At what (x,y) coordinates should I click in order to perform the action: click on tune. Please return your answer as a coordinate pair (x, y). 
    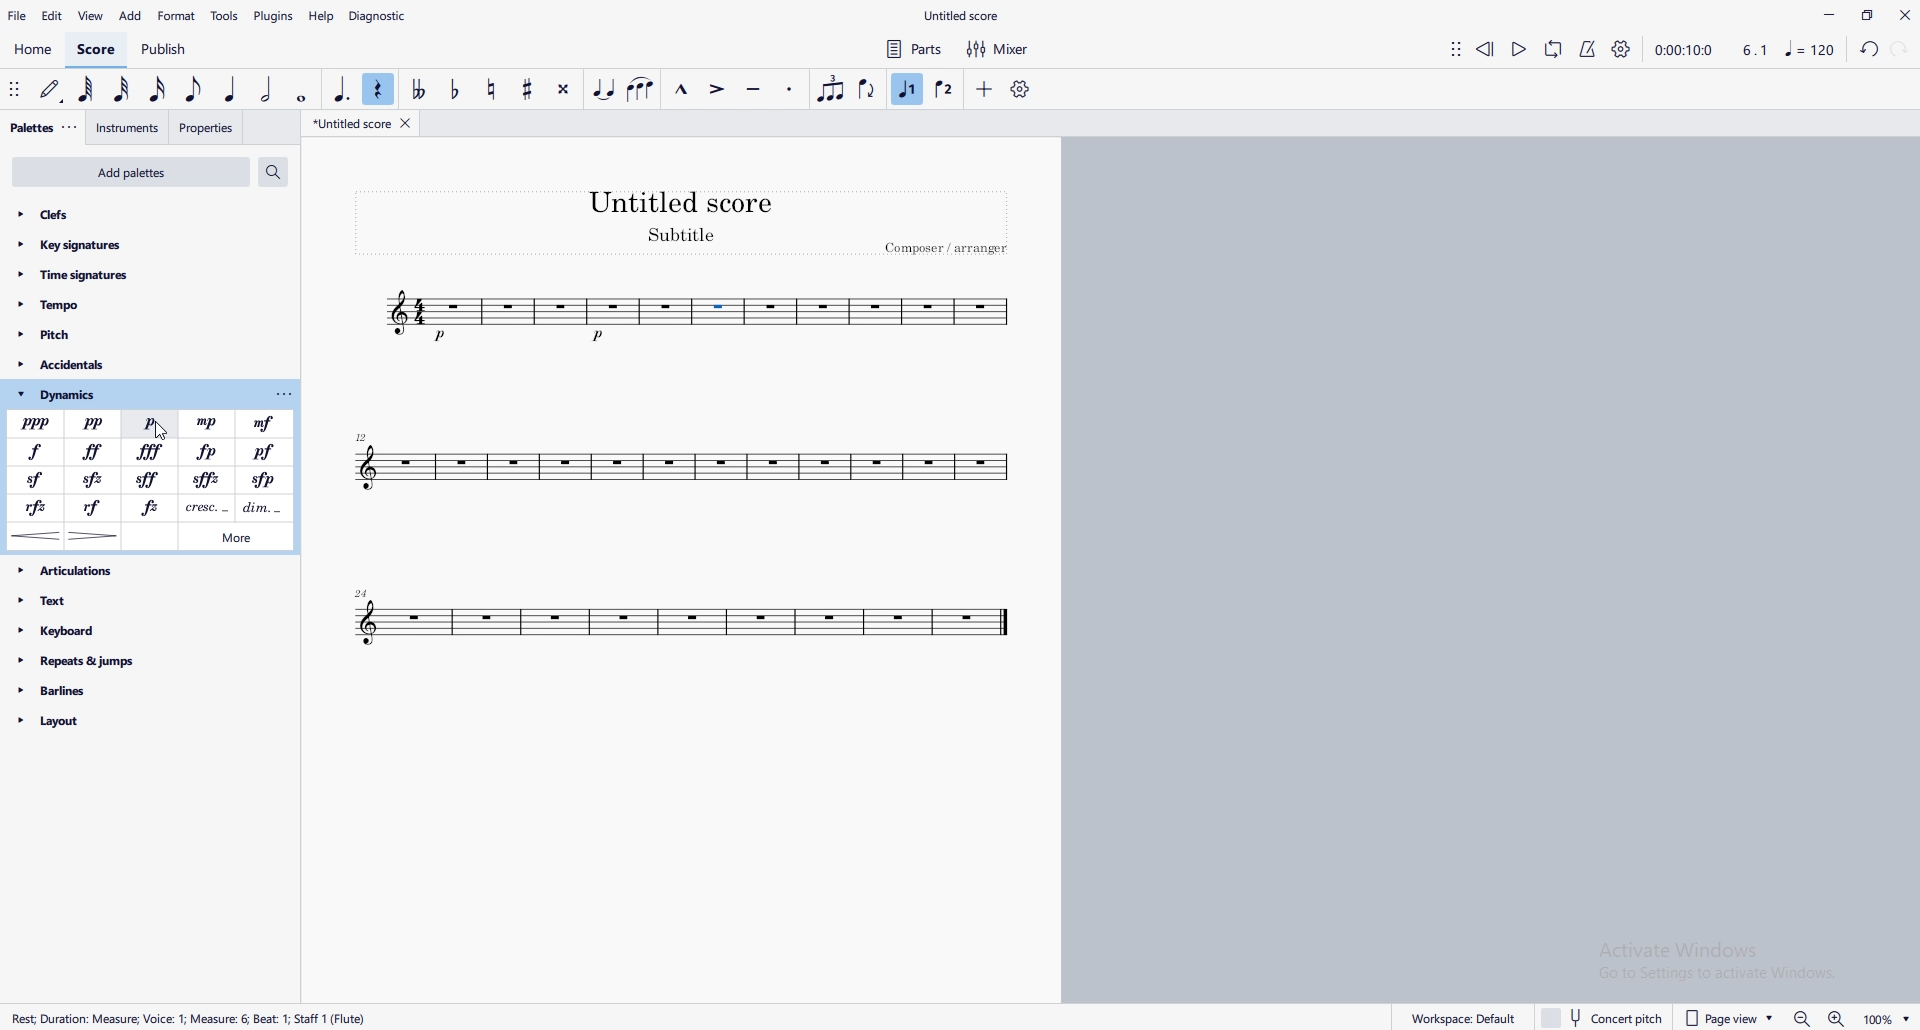
    Looking at the image, I should click on (687, 622).